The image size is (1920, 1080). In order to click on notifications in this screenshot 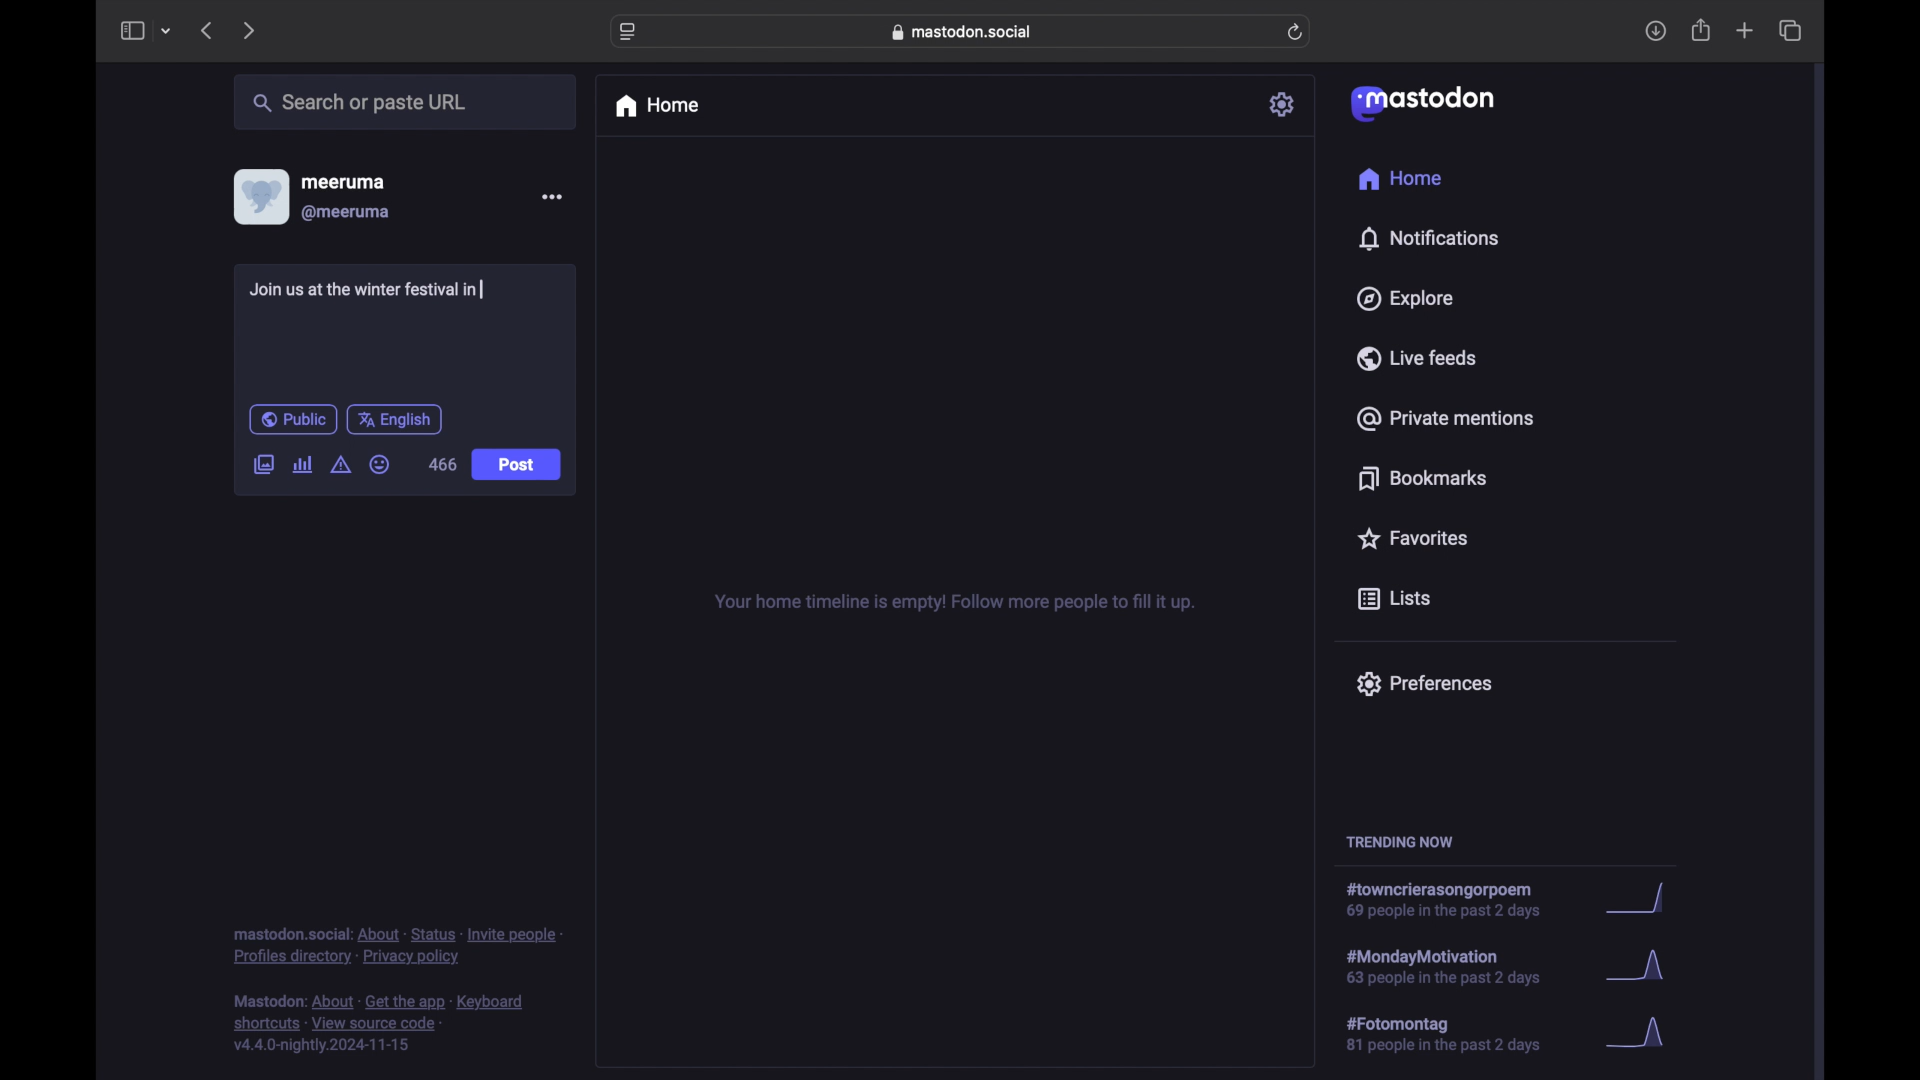, I will do `click(1428, 238)`.